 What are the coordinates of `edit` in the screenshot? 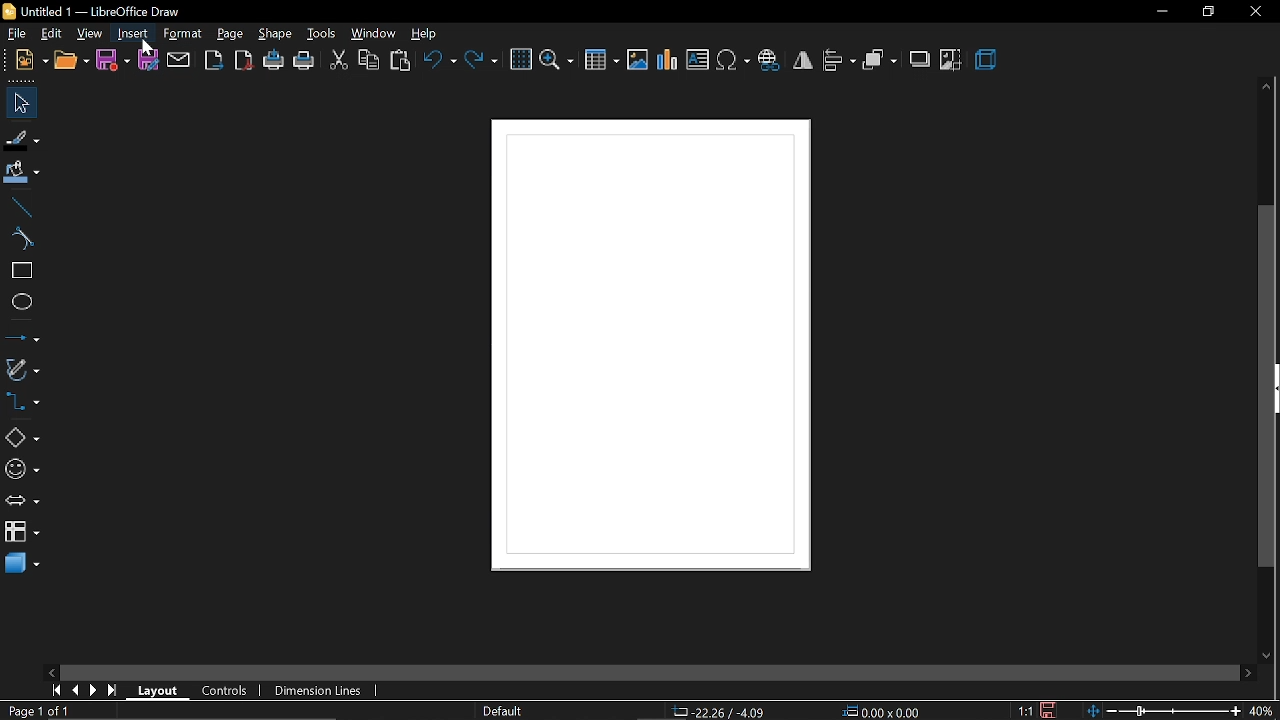 It's located at (54, 32).